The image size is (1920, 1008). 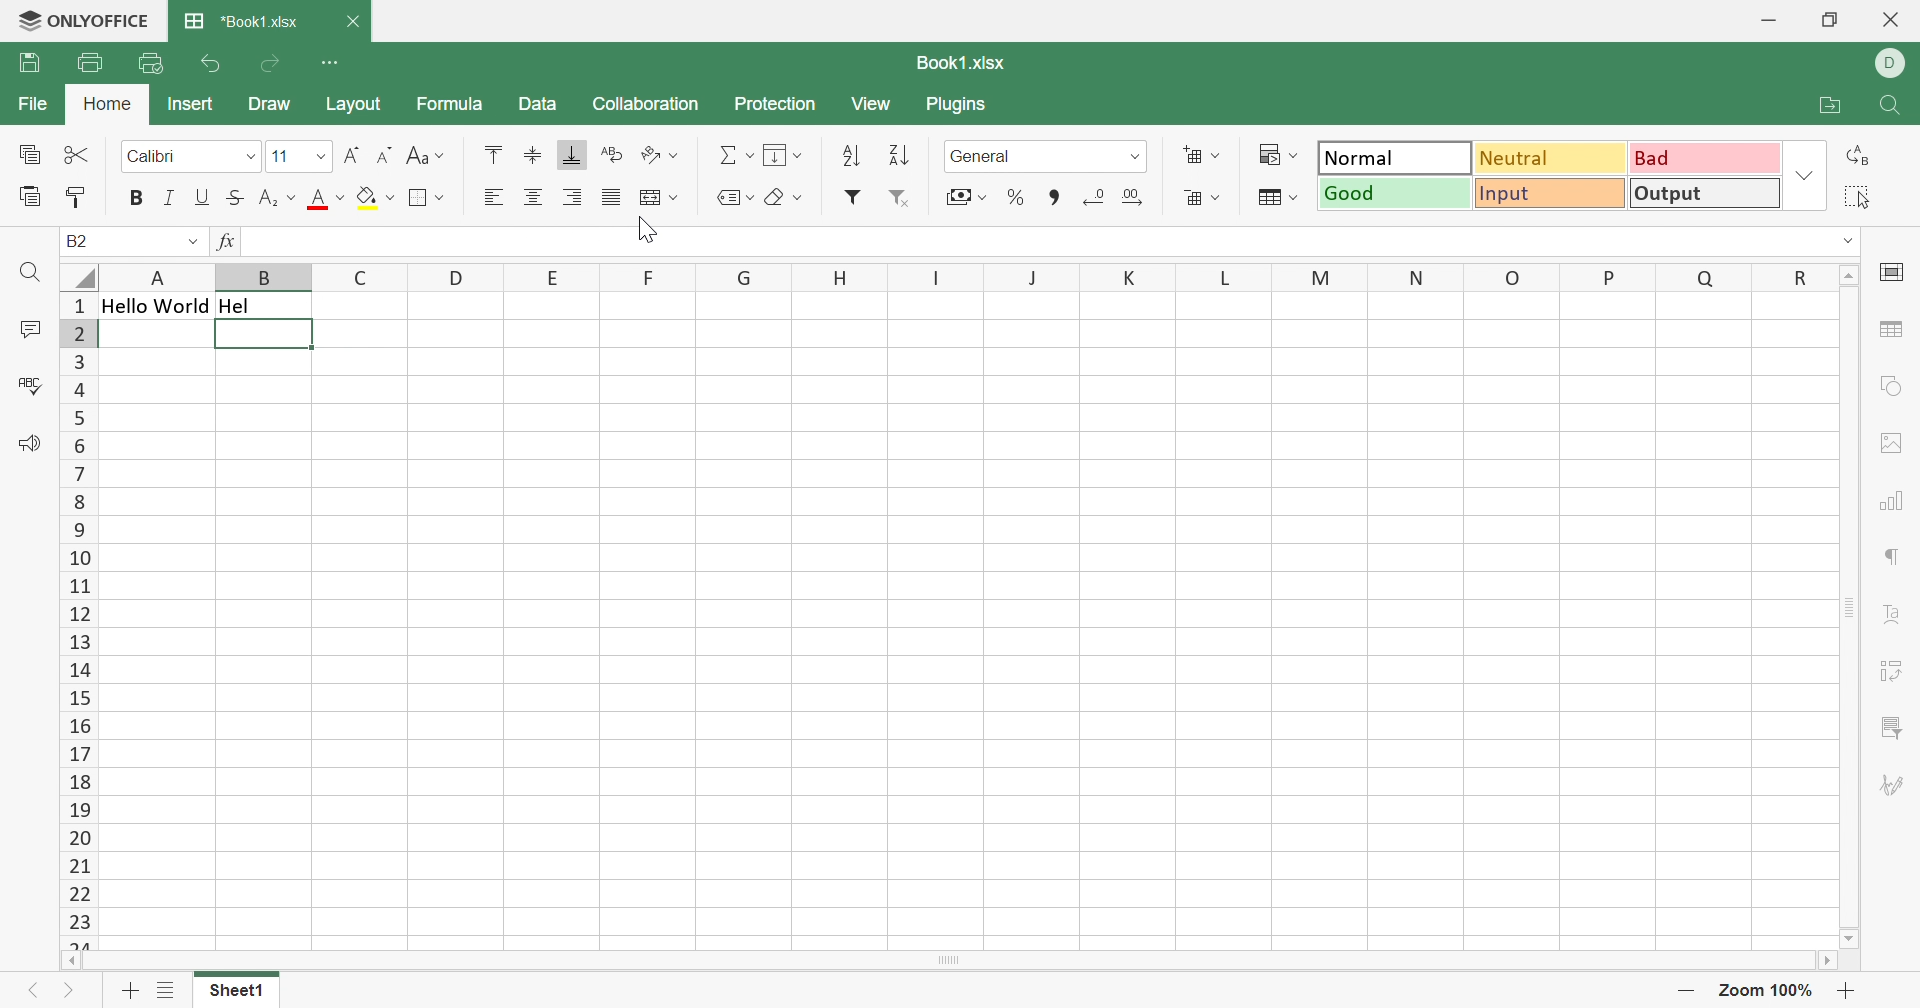 I want to click on Redo, so click(x=269, y=66).